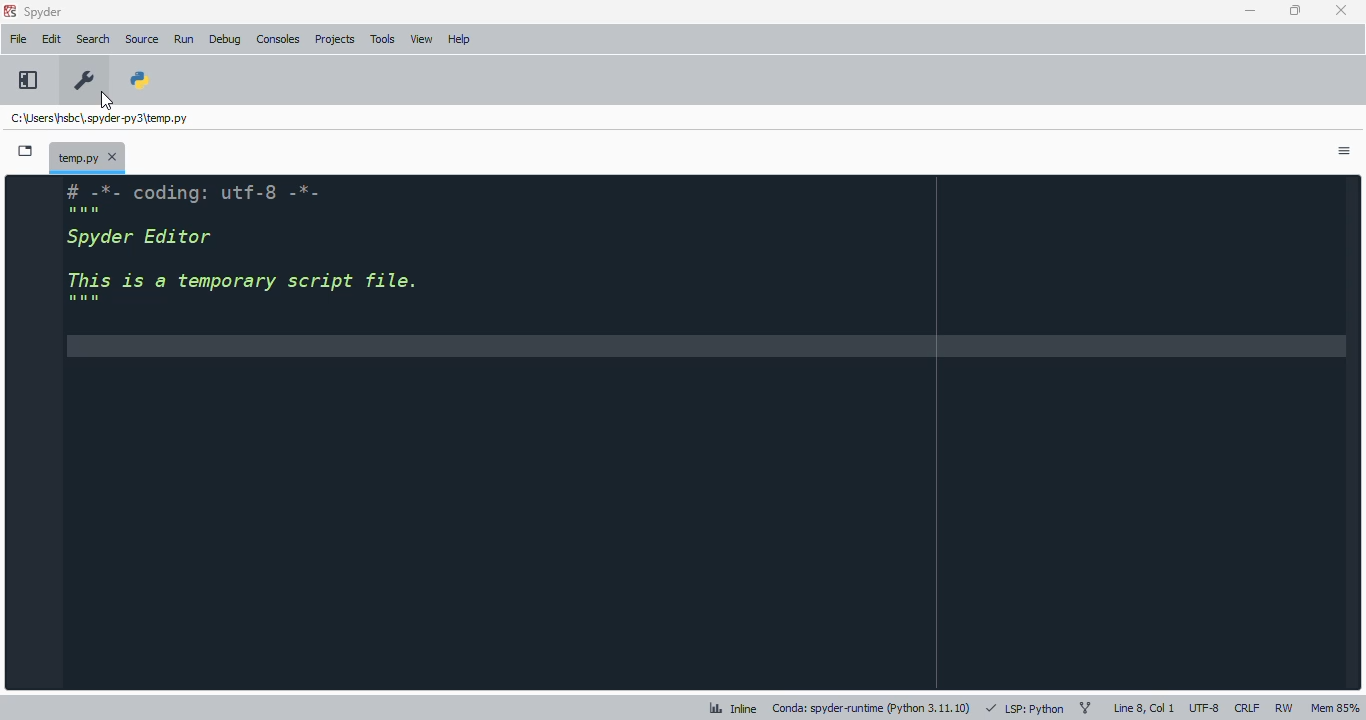 The height and width of the screenshot is (720, 1366). I want to click on debug, so click(226, 38).